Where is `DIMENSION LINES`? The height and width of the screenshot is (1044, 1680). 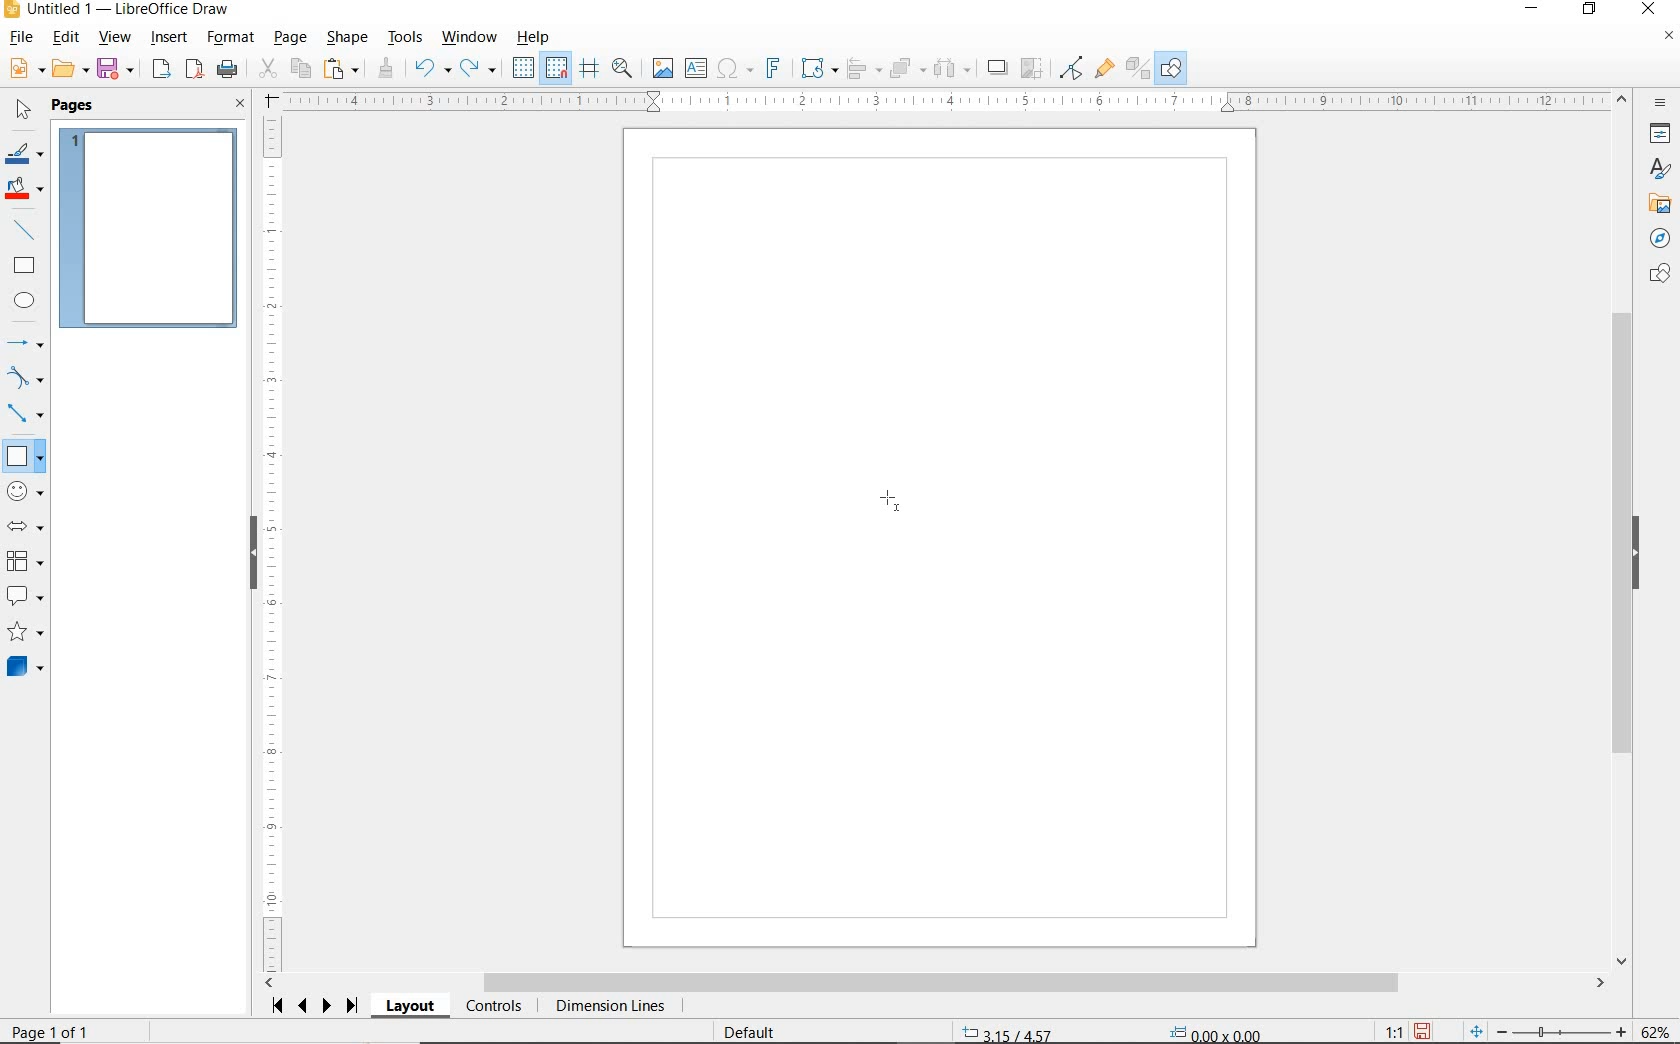
DIMENSION LINES is located at coordinates (609, 1007).